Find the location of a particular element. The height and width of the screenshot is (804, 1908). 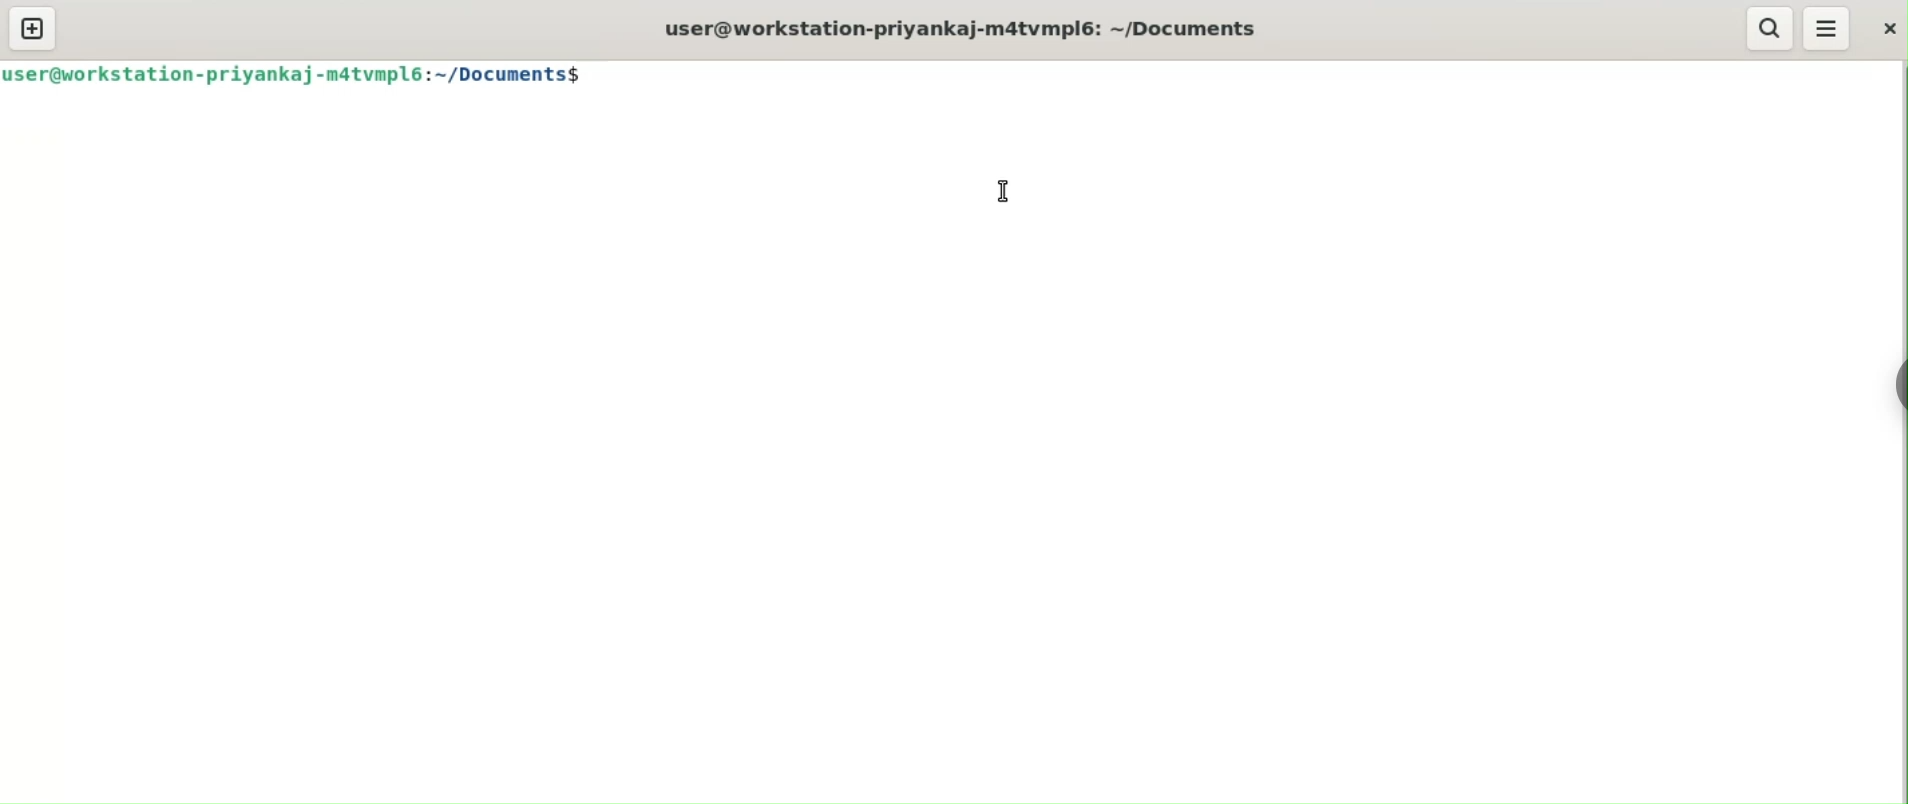

new tab is located at coordinates (33, 28).